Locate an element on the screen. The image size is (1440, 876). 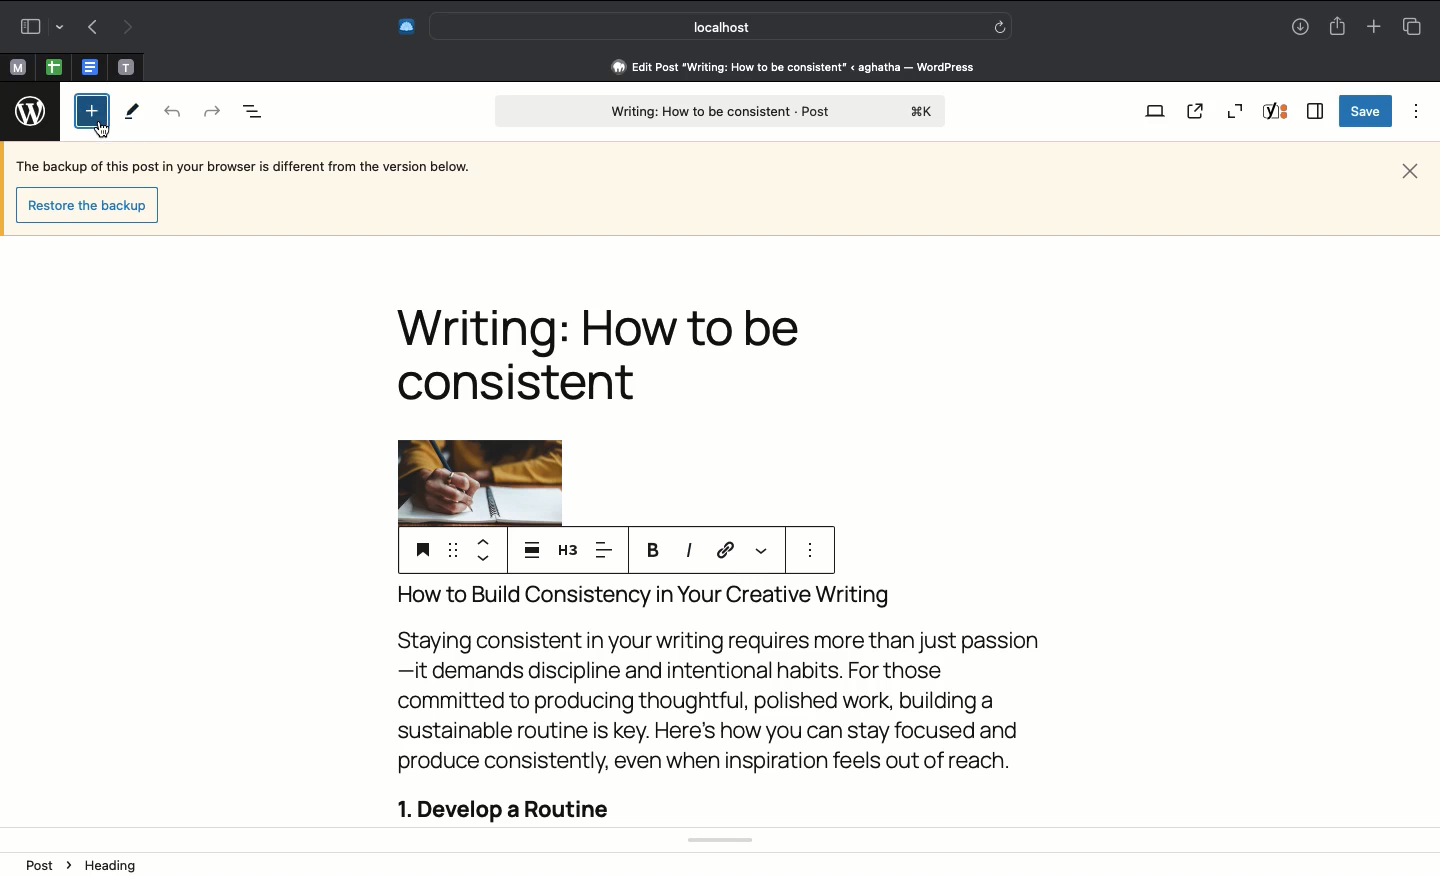
Wordpress is located at coordinates (34, 110).